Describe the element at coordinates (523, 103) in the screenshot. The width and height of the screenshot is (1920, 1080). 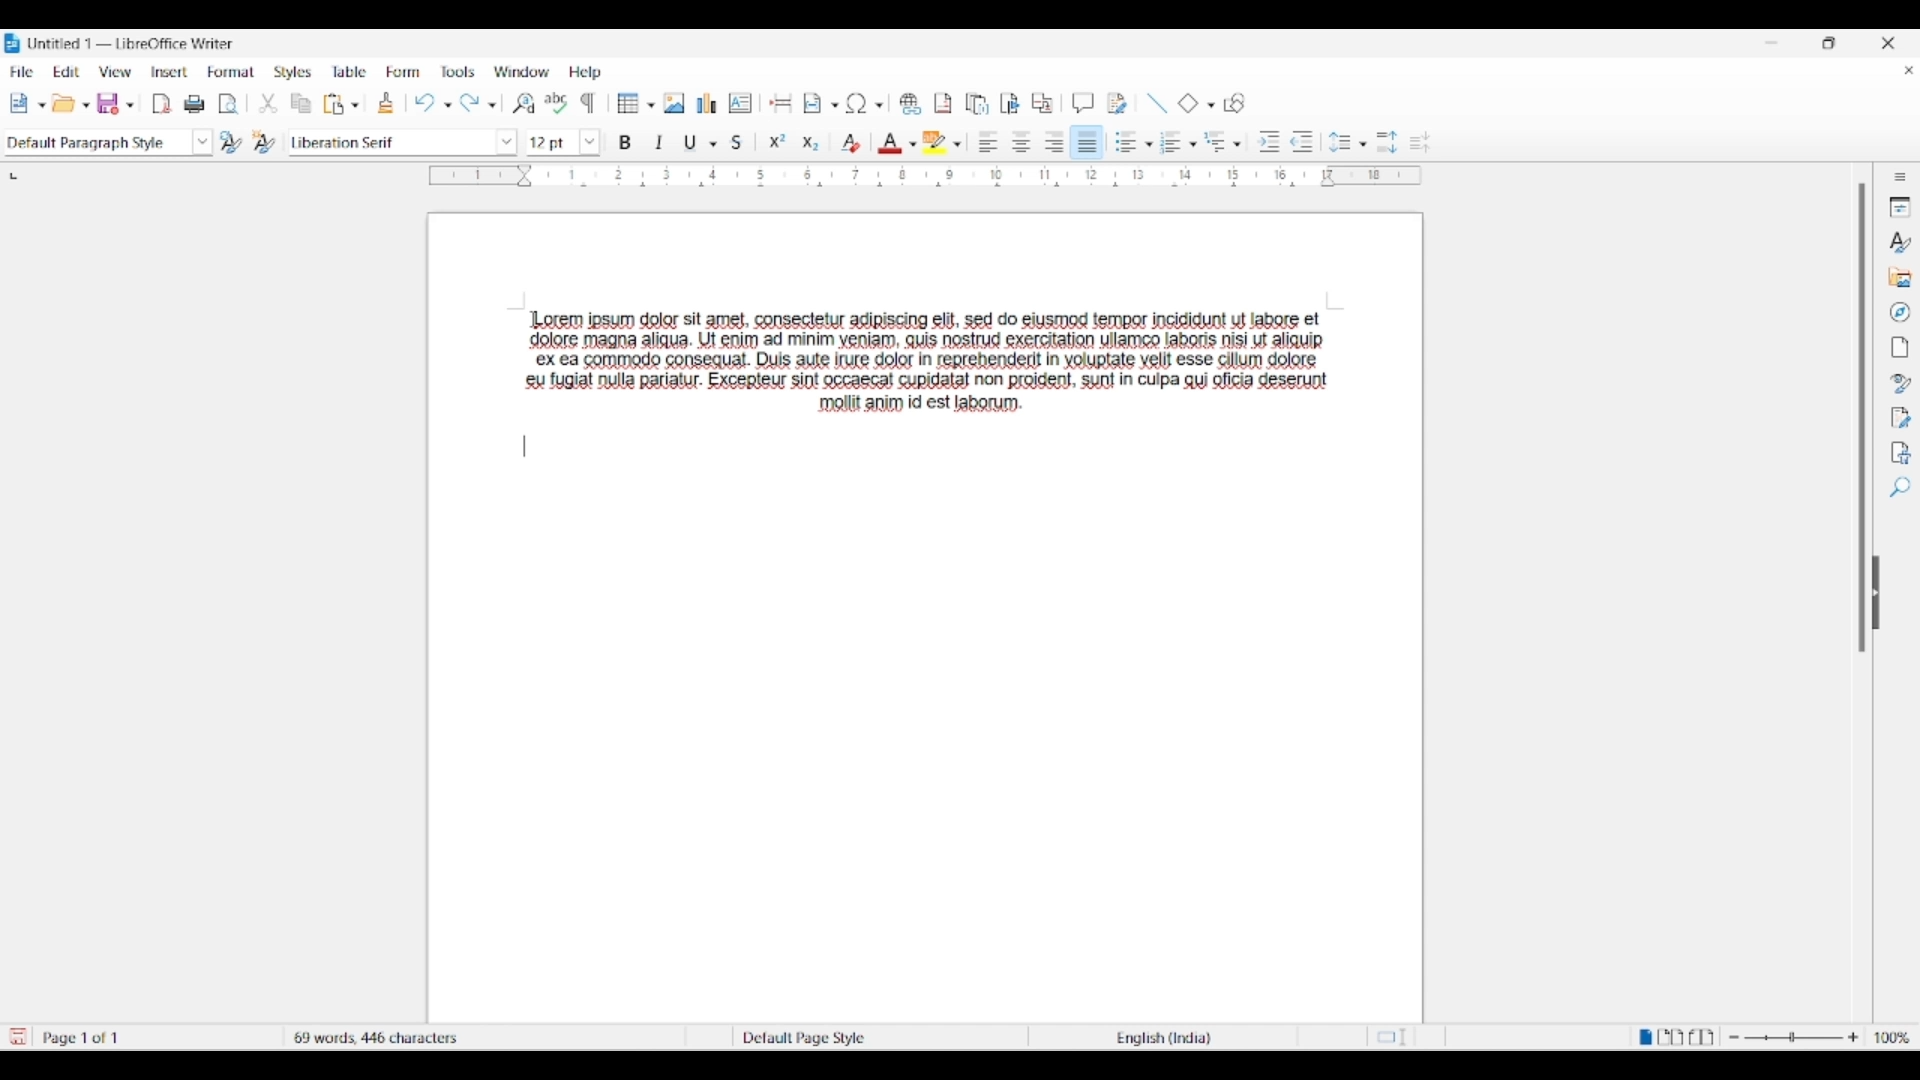
I see `Find and replace` at that location.